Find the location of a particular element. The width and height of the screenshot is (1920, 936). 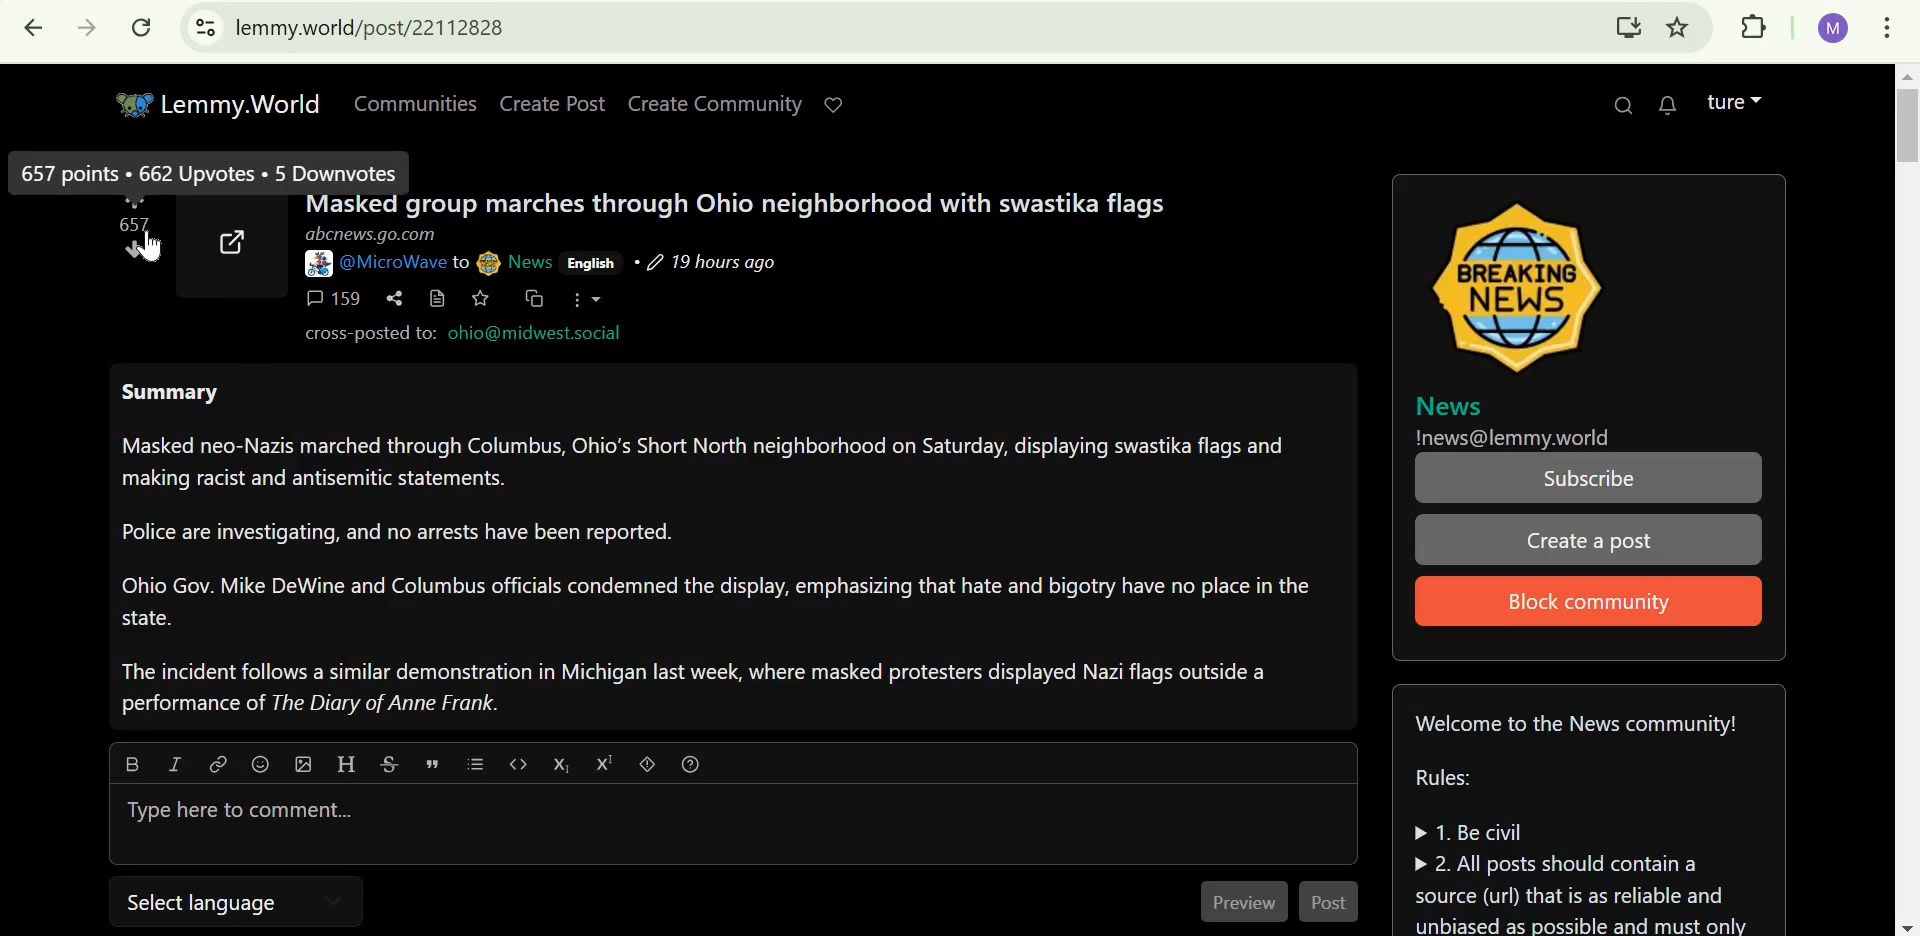

extensions is located at coordinates (1747, 27).